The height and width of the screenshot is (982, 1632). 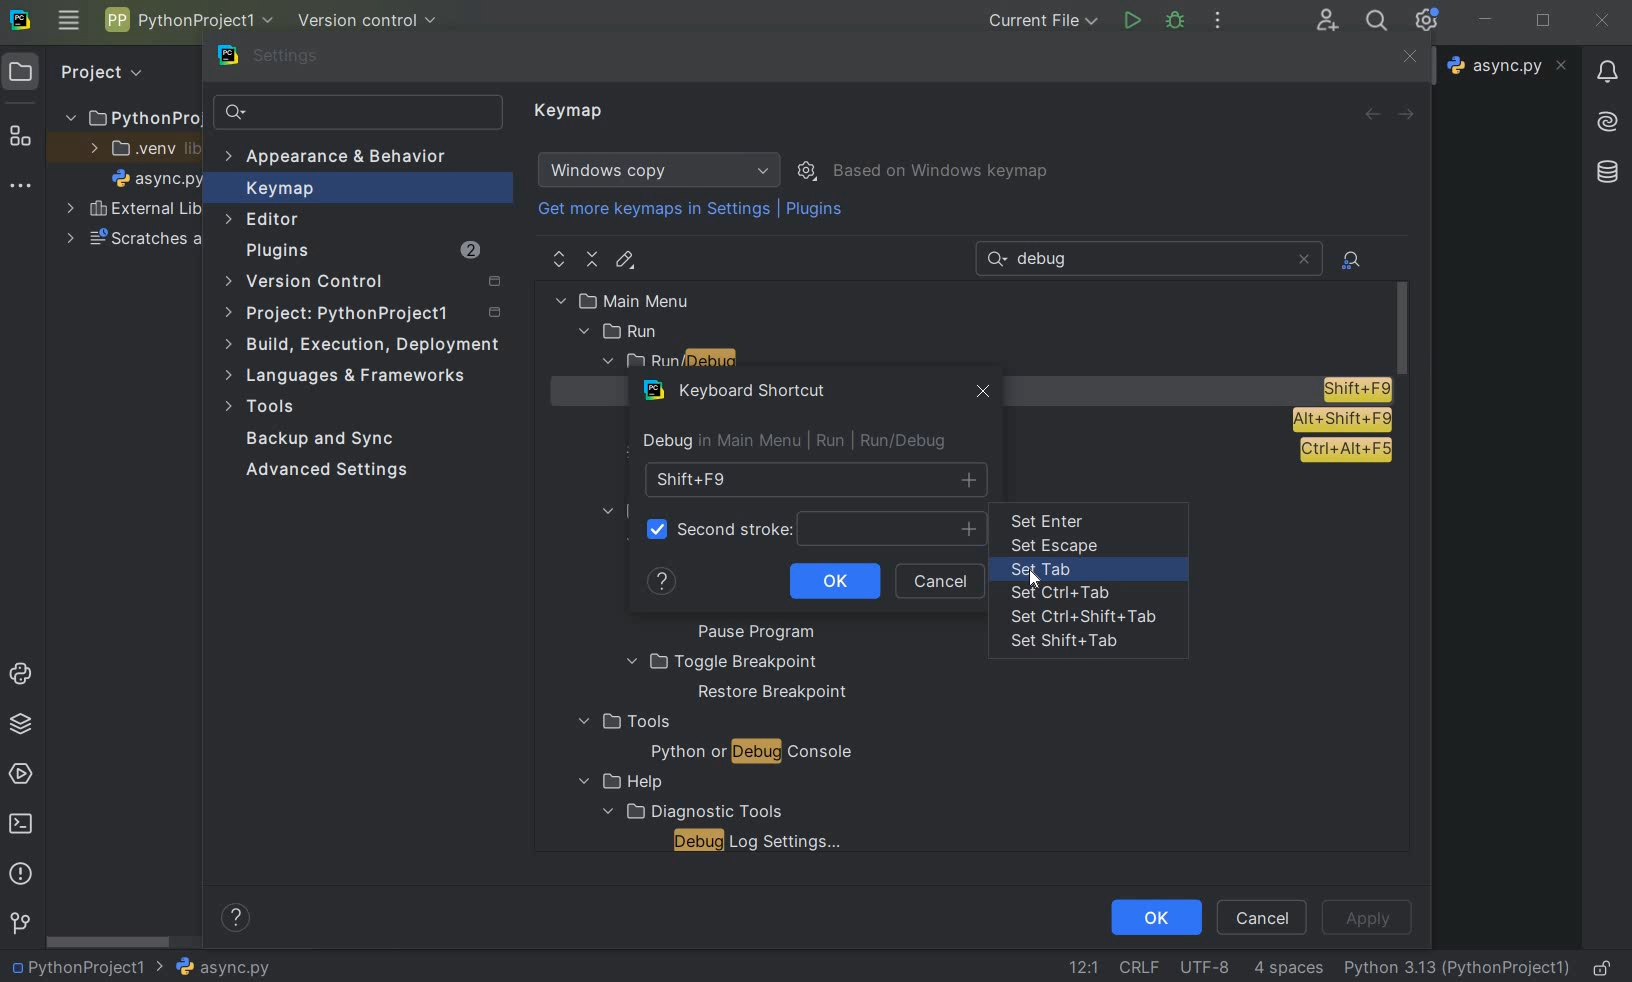 I want to click on windows copy, so click(x=662, y=170).